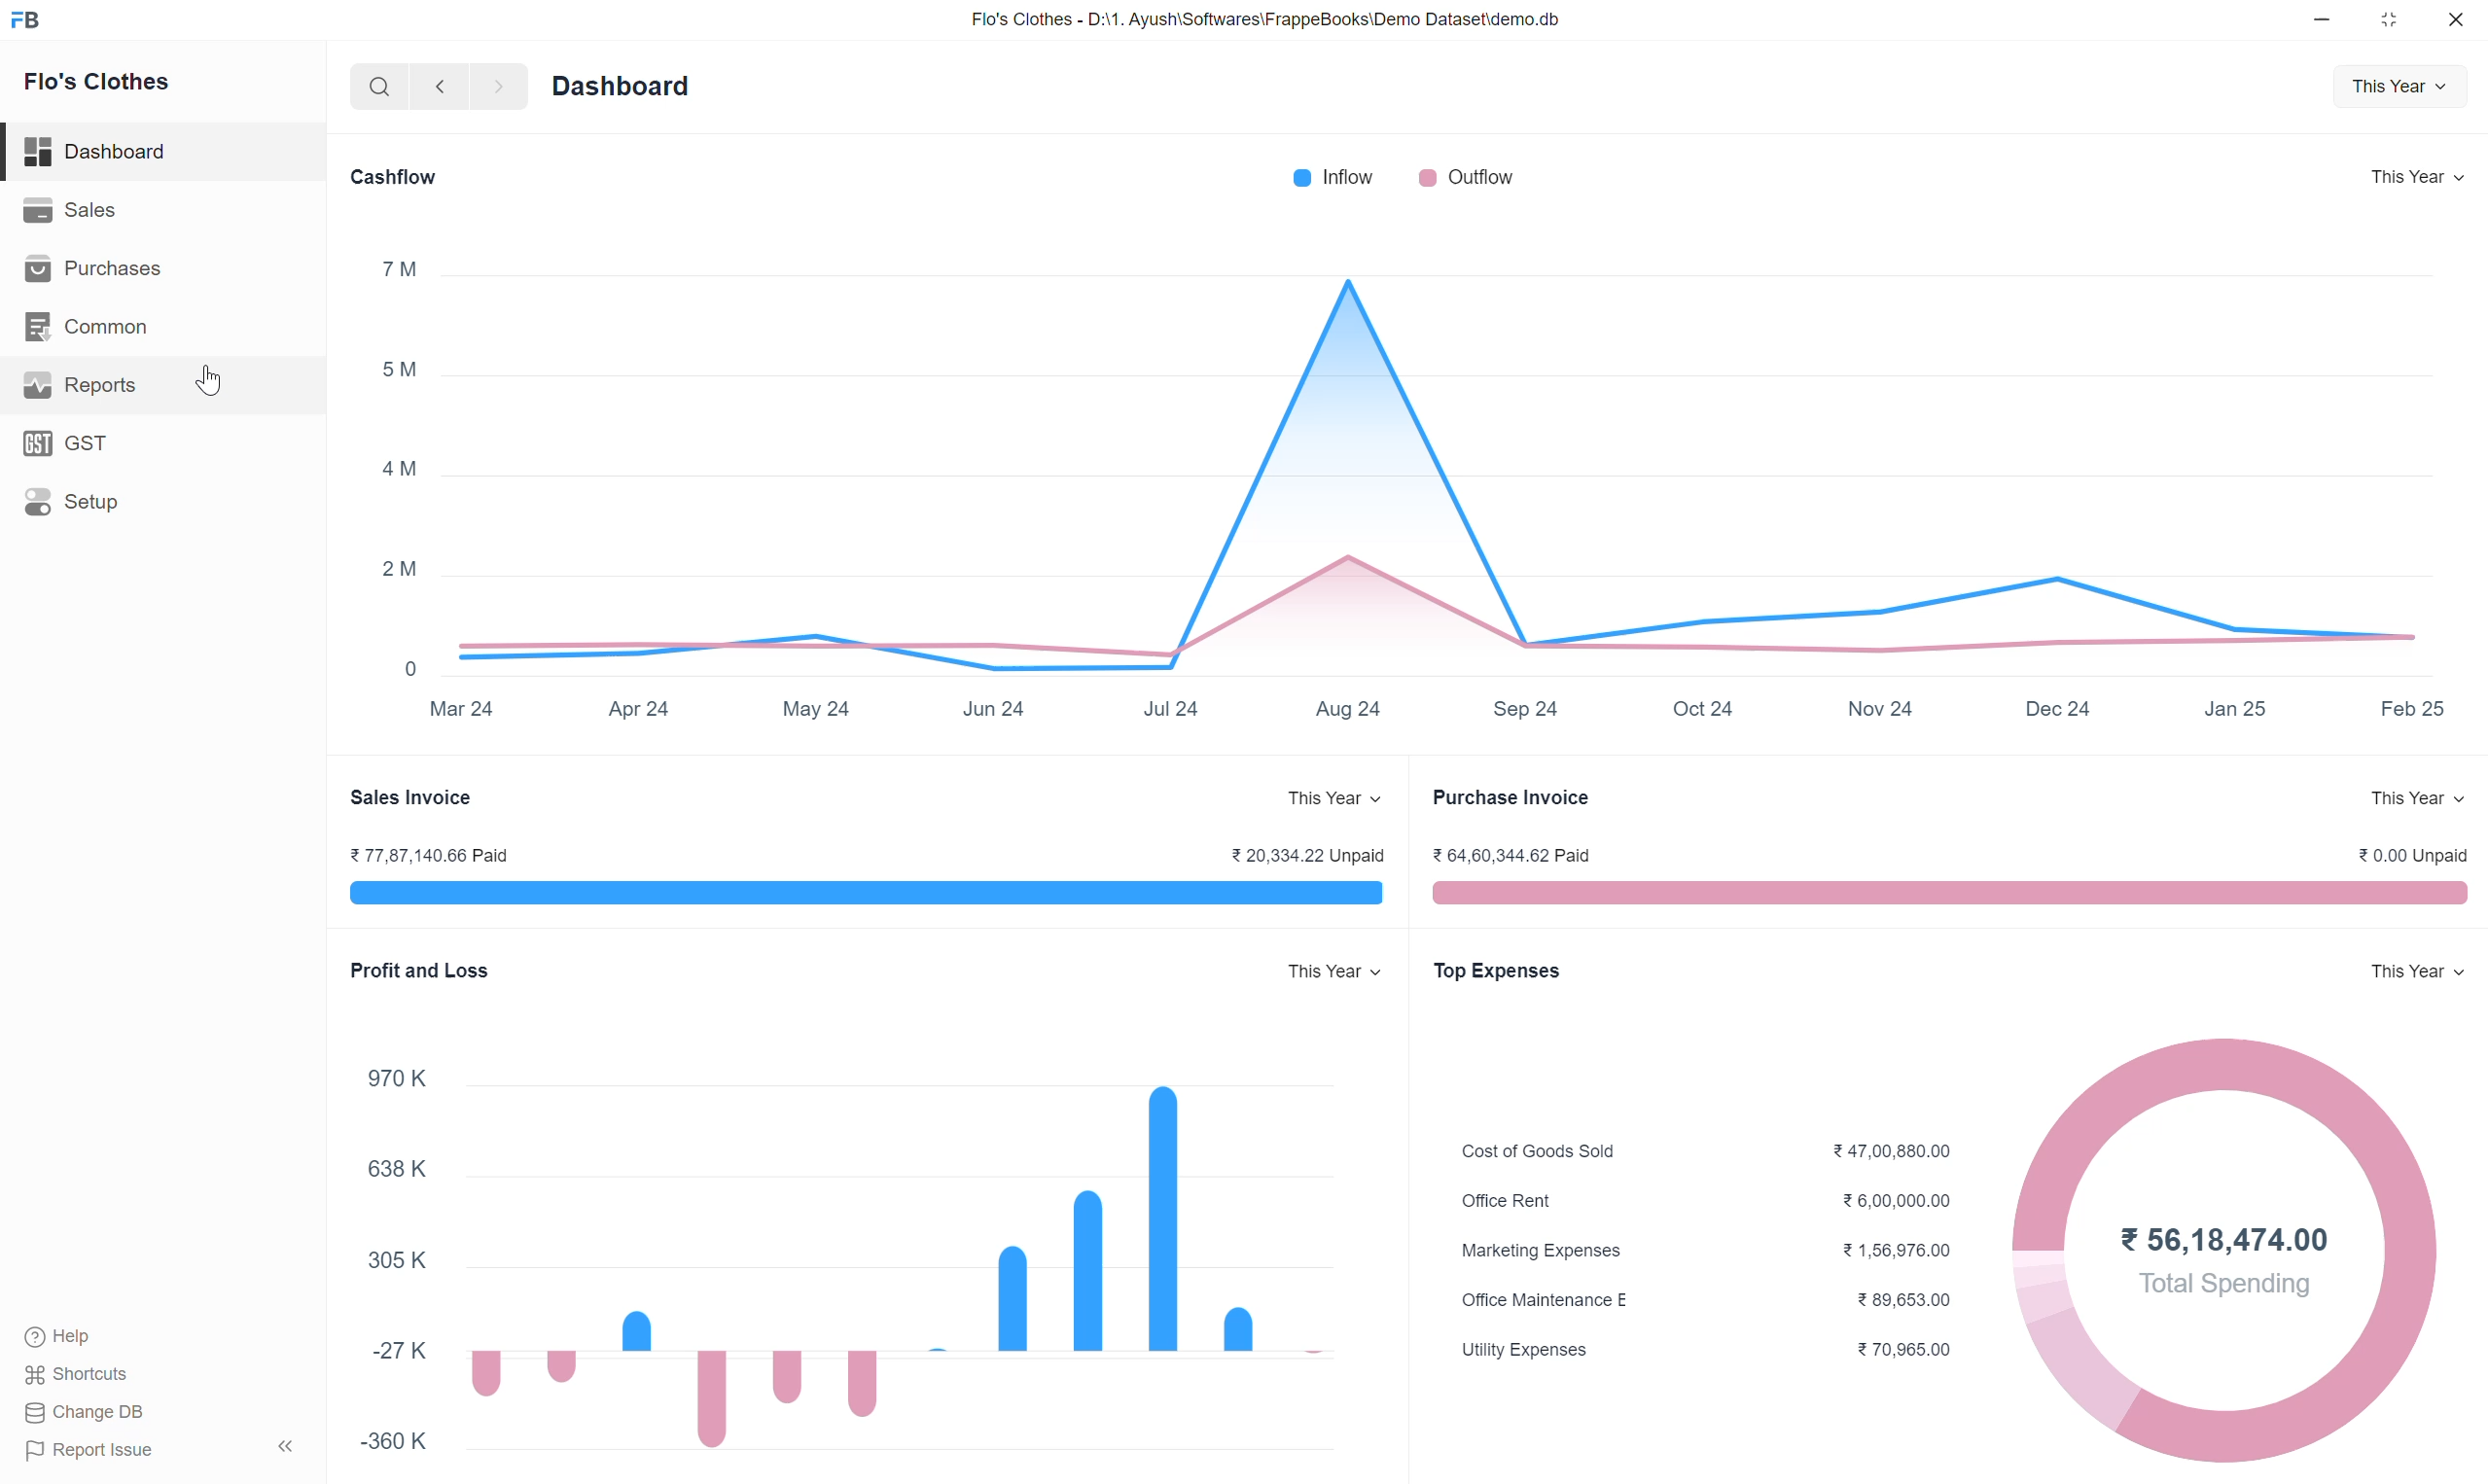  Describe the element at coordinates (2412, 706) in the screenshot. I see `feb 25` at that location.